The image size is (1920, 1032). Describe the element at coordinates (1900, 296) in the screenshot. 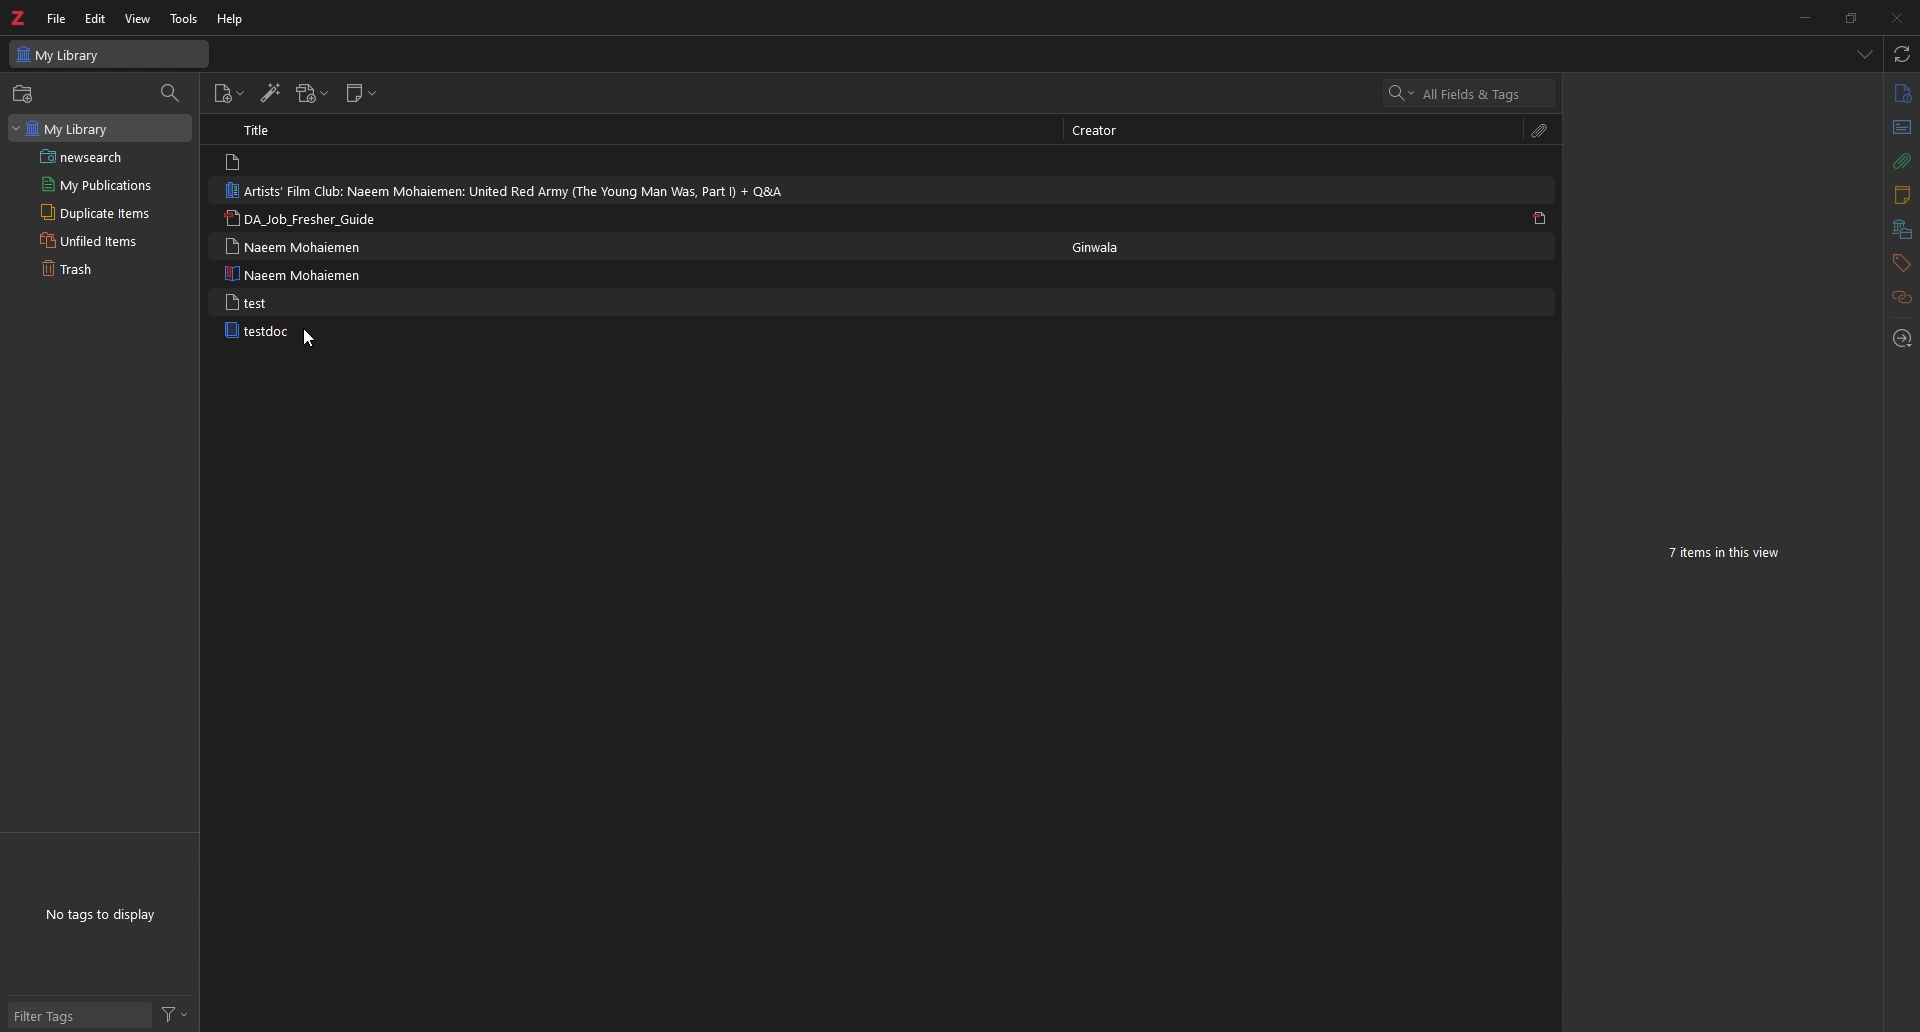

I see `related` at that location.